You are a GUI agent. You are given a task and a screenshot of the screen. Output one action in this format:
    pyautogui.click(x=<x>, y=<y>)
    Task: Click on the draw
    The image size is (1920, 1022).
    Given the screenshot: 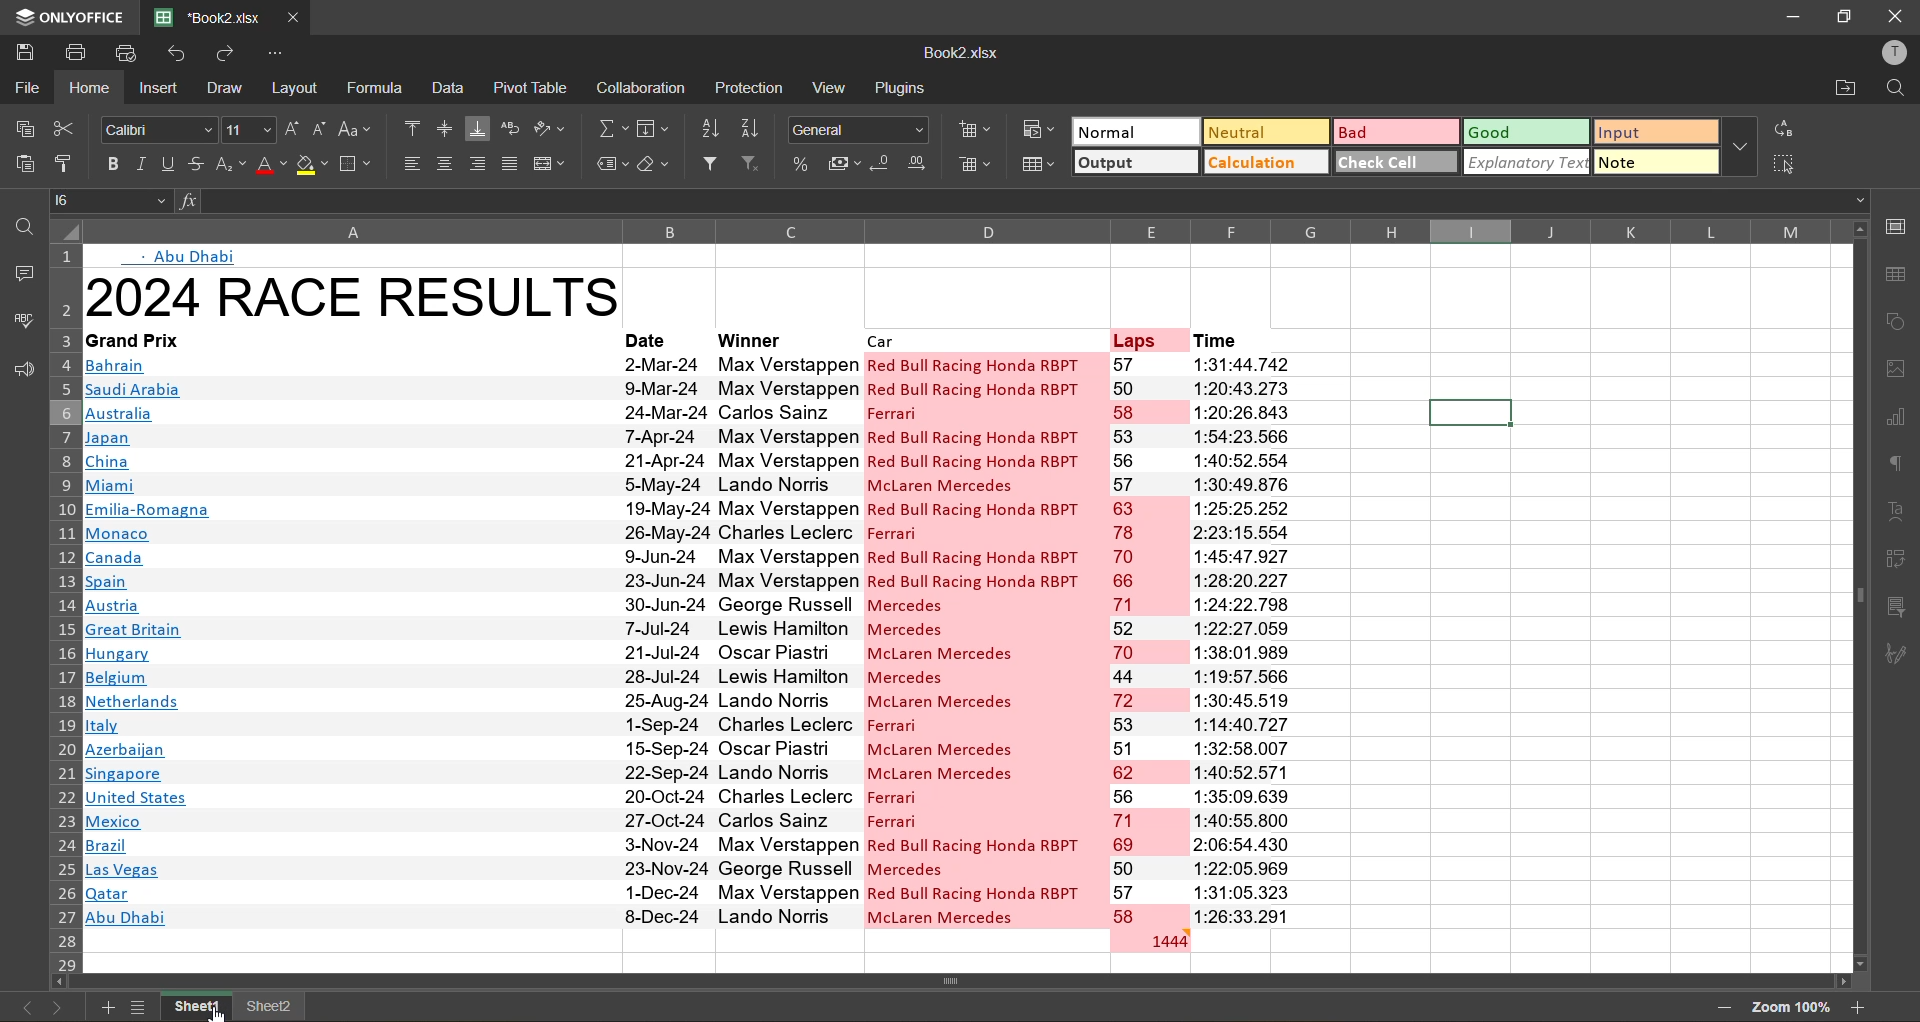 What is the action you would take?
    pyautogui.click(x=228, y=87)
    